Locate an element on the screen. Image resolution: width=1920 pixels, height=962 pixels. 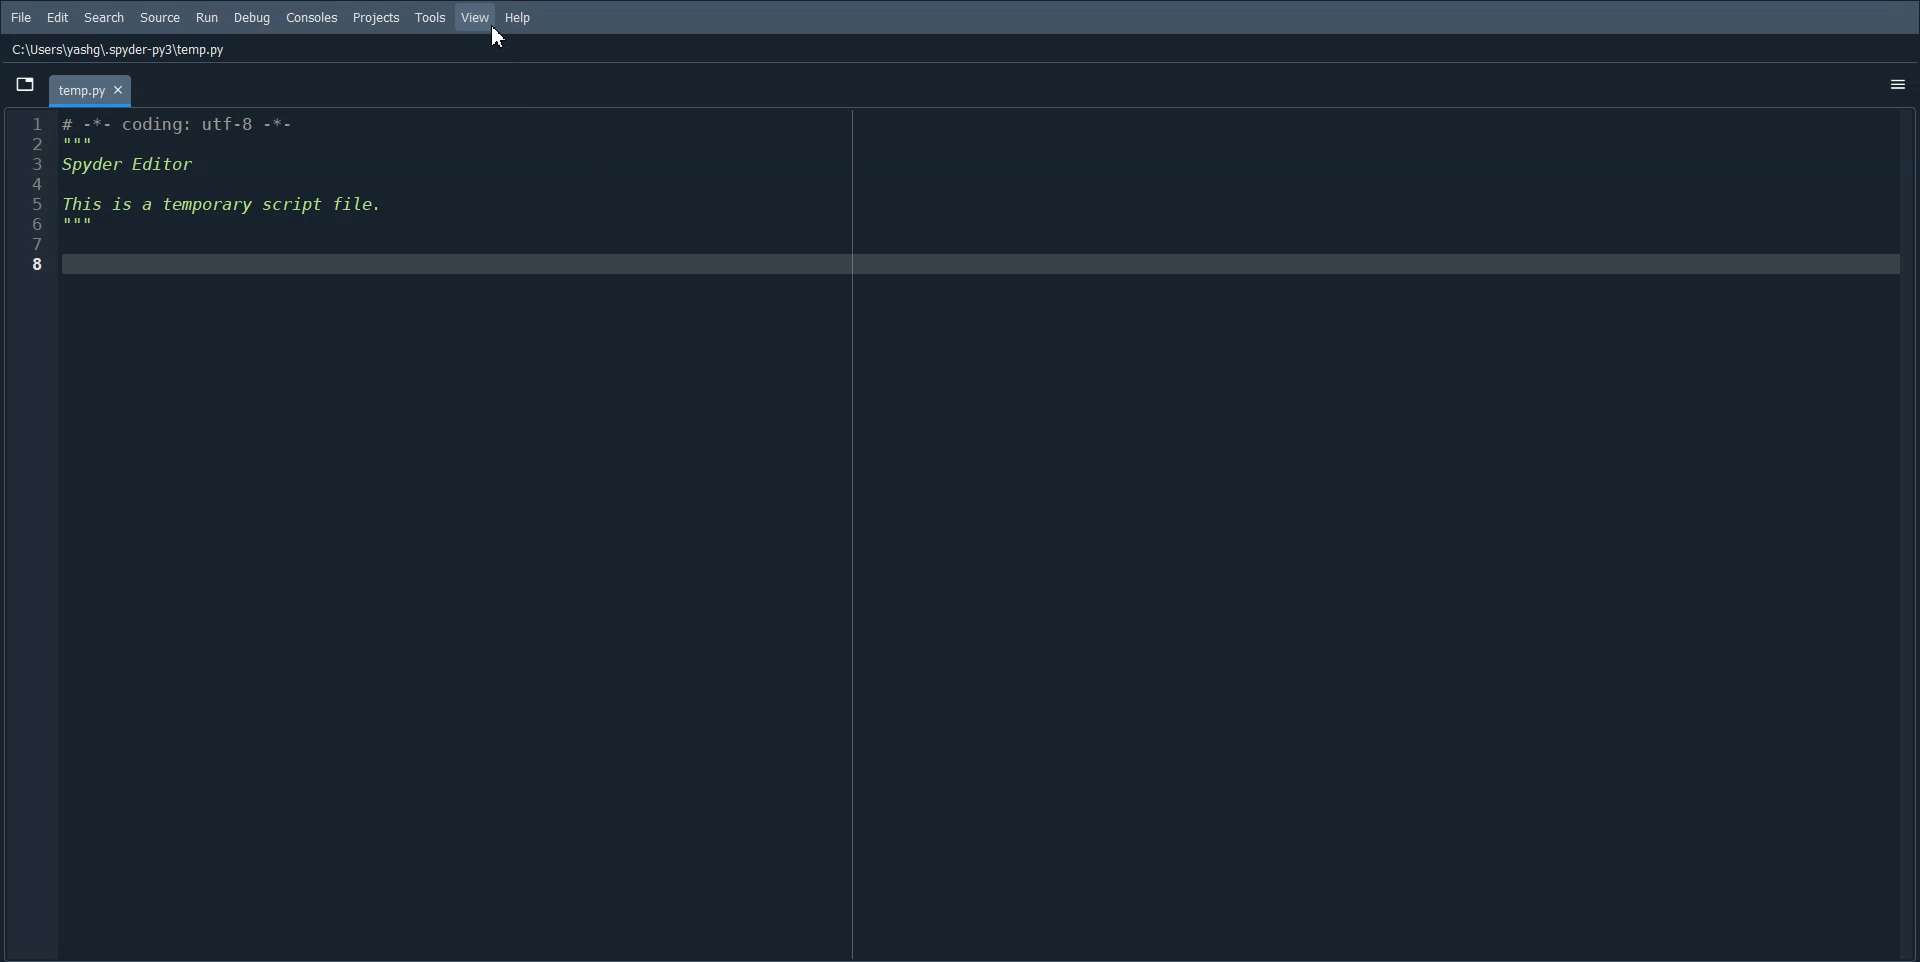
Run is located at coordinates (207, 18).